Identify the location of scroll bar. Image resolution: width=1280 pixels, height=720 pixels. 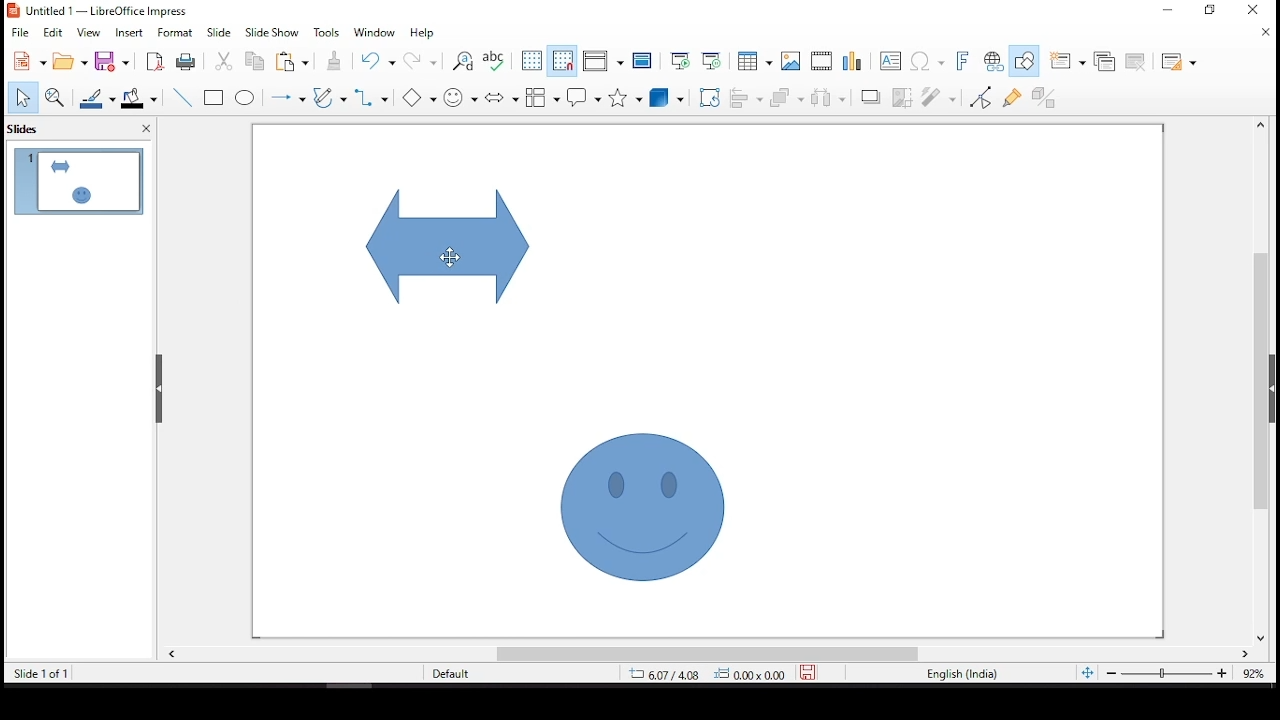
(1267, 381).